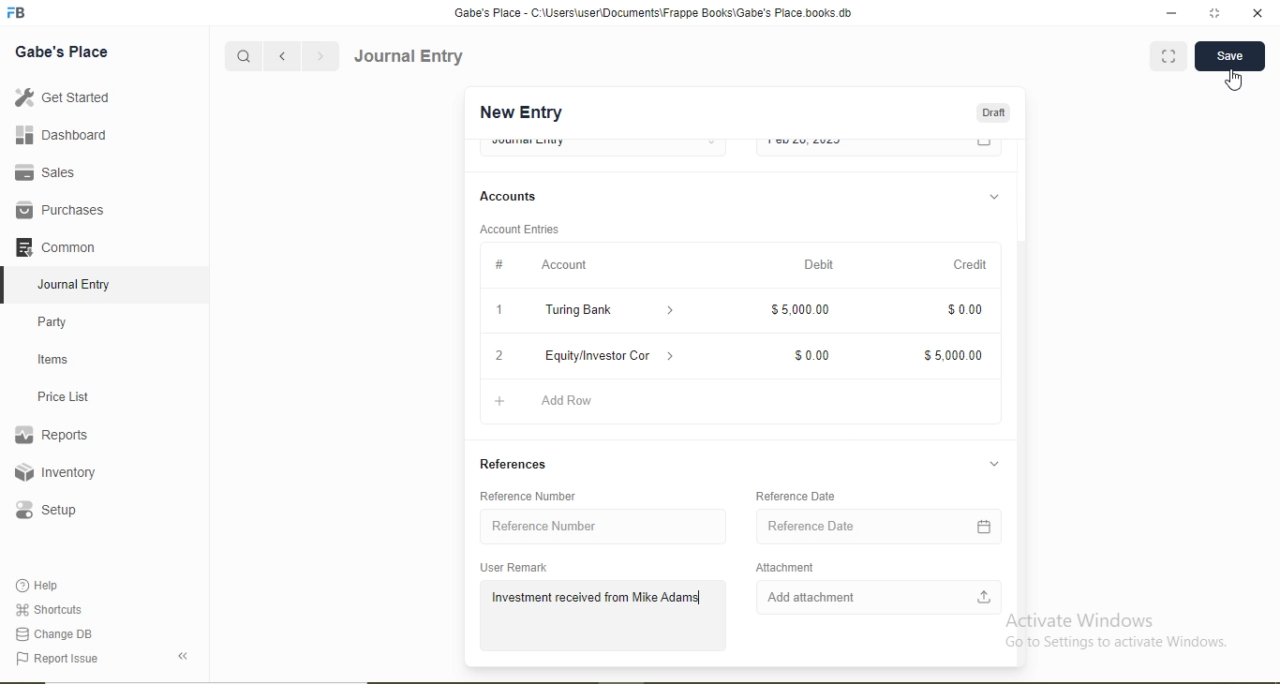 Image resolution: width=1280 pixels, height=684 pixels. What do you see at coordinates (994, 464) in the screenshot?
I see `Dropdown` at bounding box center [994, 464].